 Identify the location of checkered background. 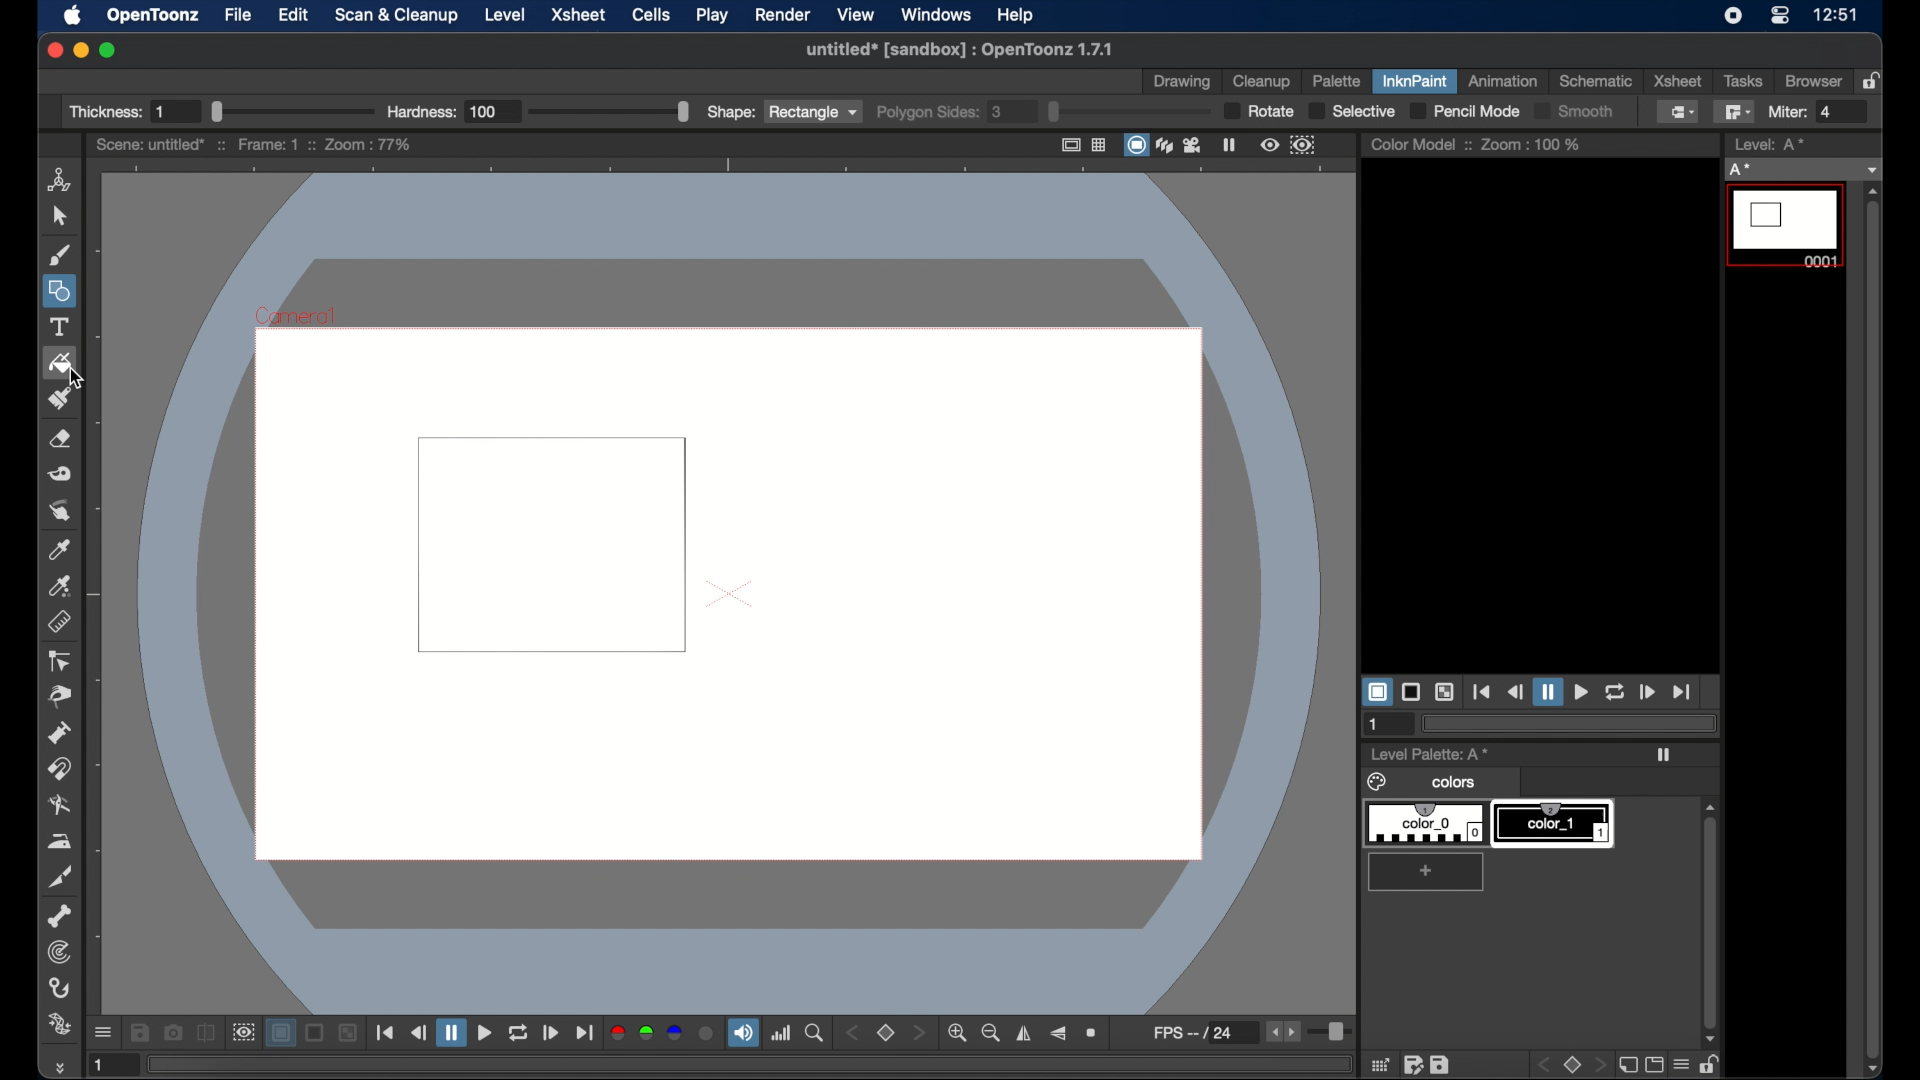
(1444, 693).